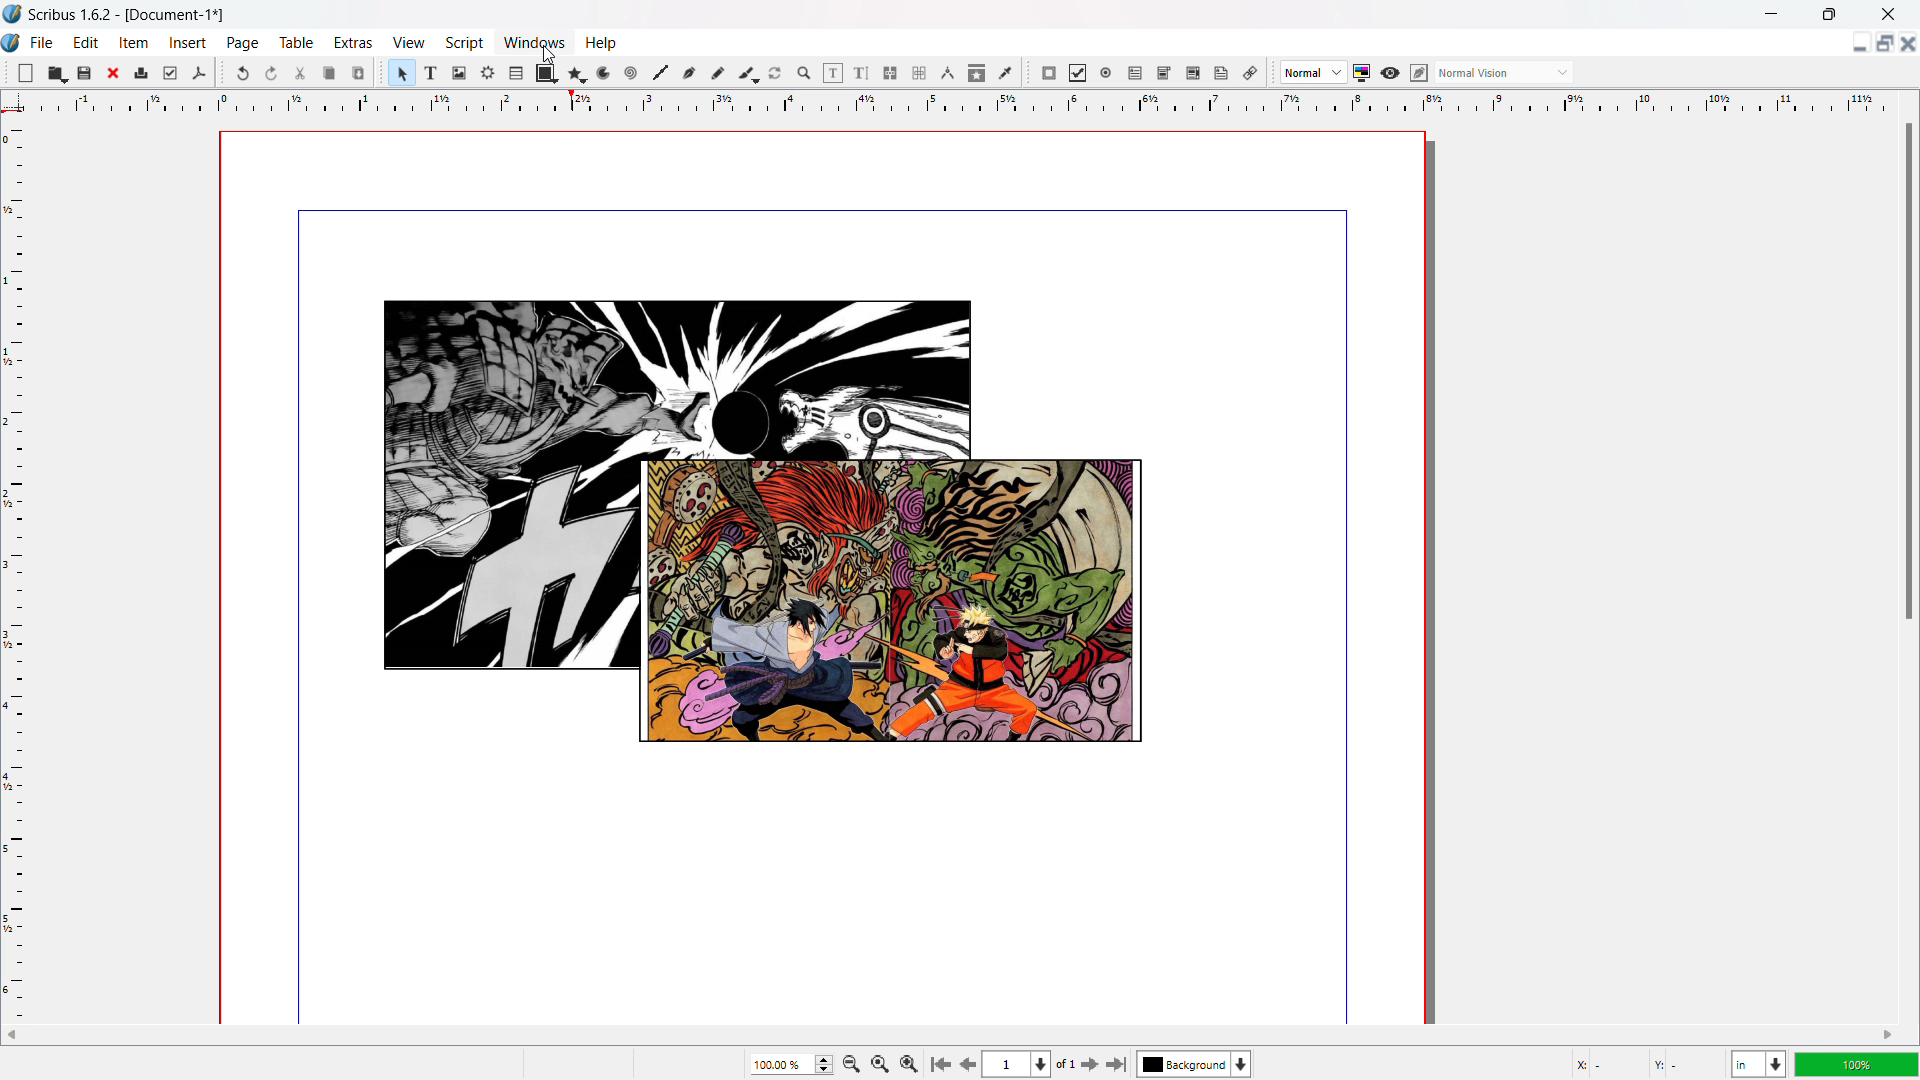 The image size is (1920, 1080). I want to click on open, so click(57, 73).